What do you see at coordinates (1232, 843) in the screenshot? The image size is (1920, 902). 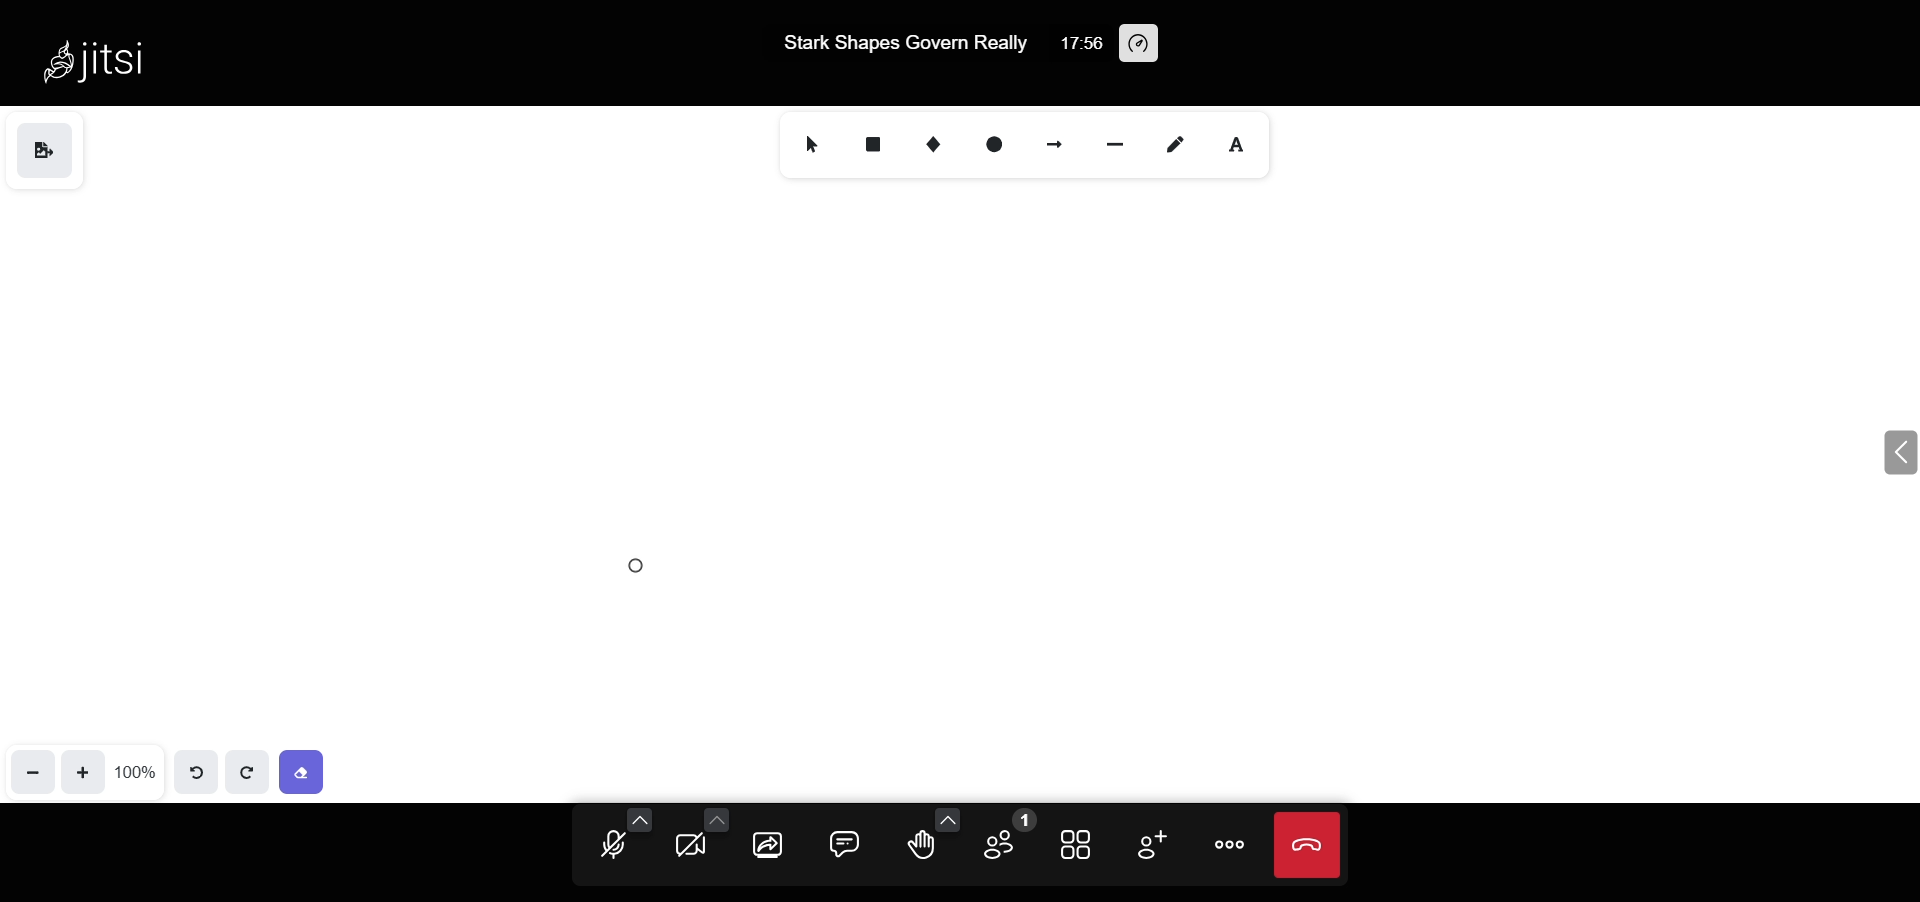 I see `more` at bounding box center [1232, 843].